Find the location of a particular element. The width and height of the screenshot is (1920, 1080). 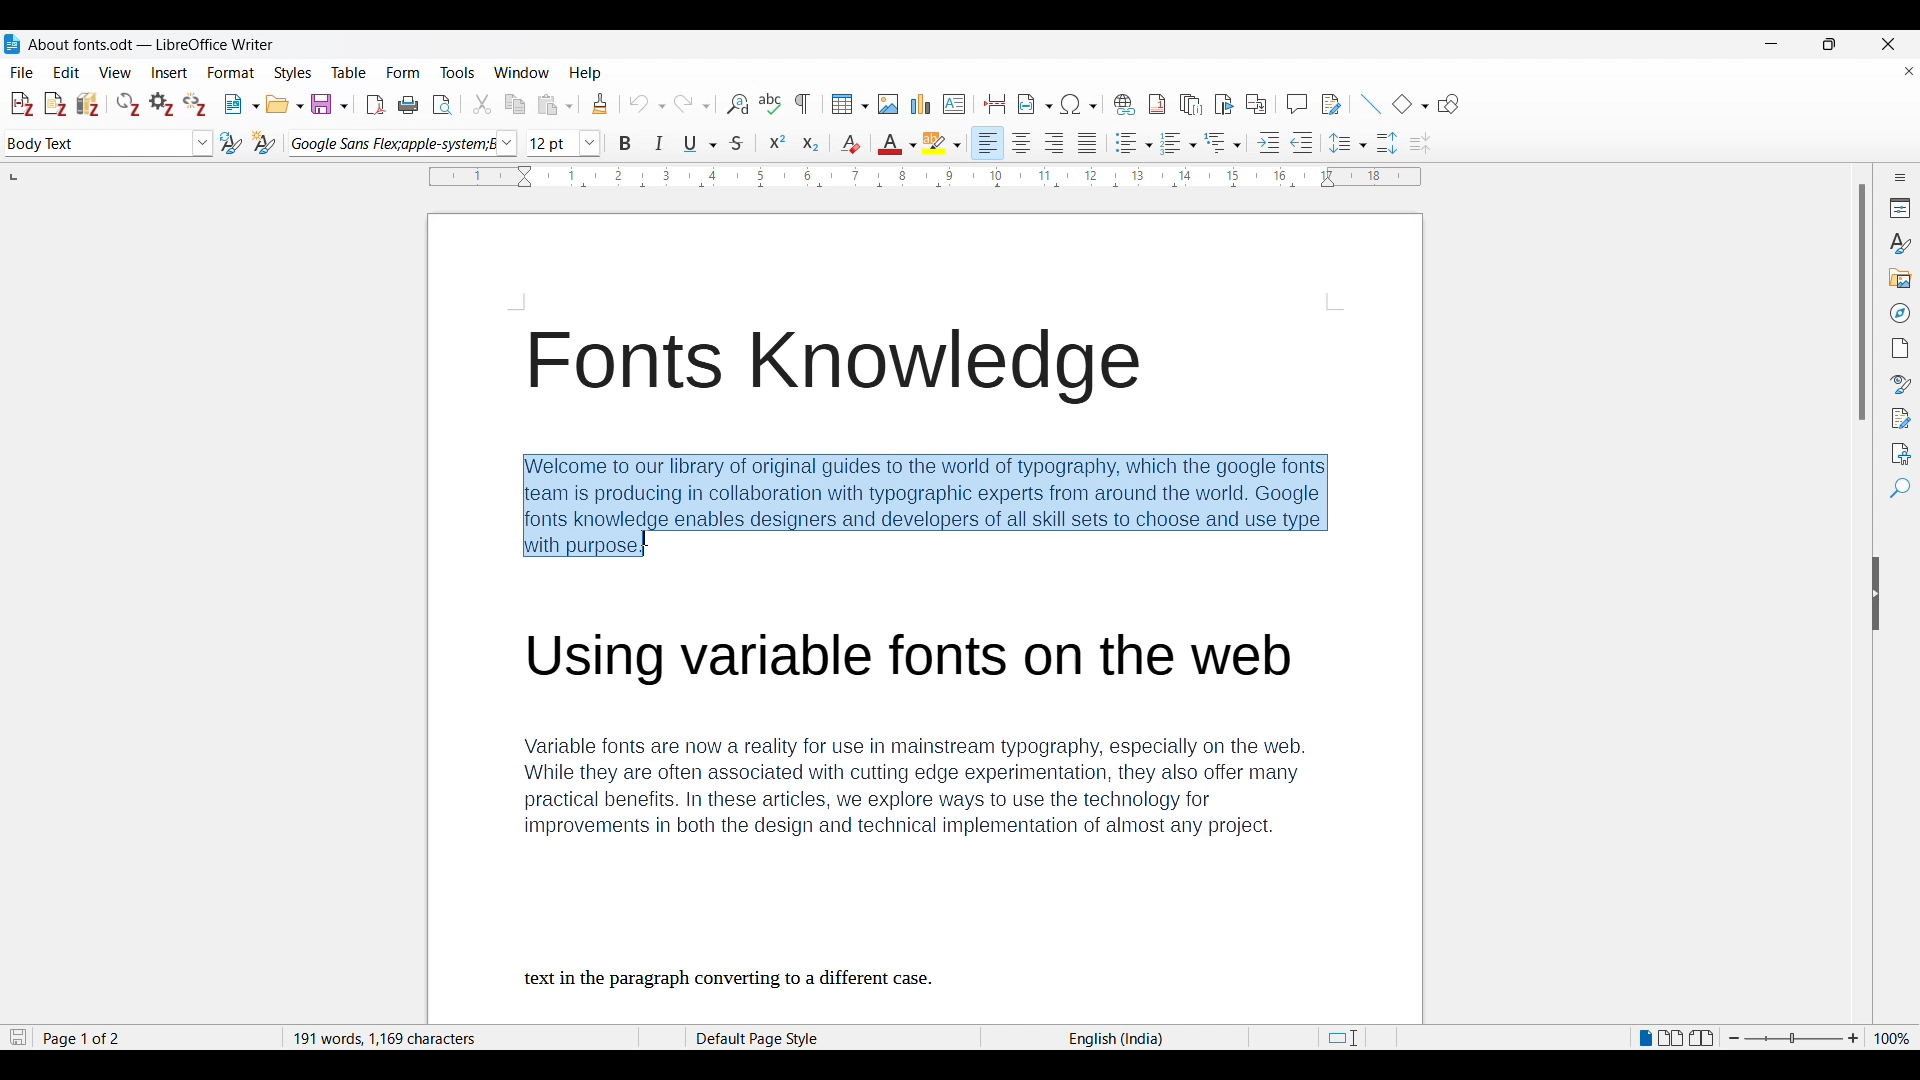

Format menu is located at coordinates (232, 72).